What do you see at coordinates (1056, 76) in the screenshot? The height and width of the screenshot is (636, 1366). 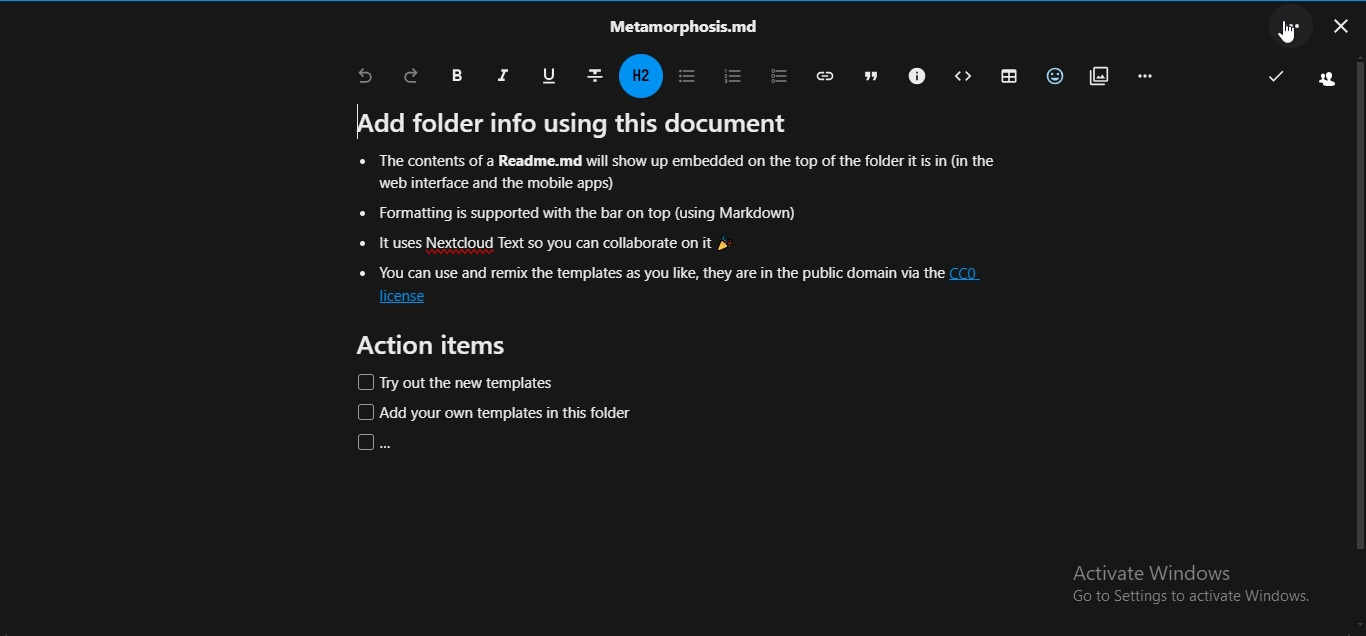 I see `insert emoji` at bounding box center [1056, 76].